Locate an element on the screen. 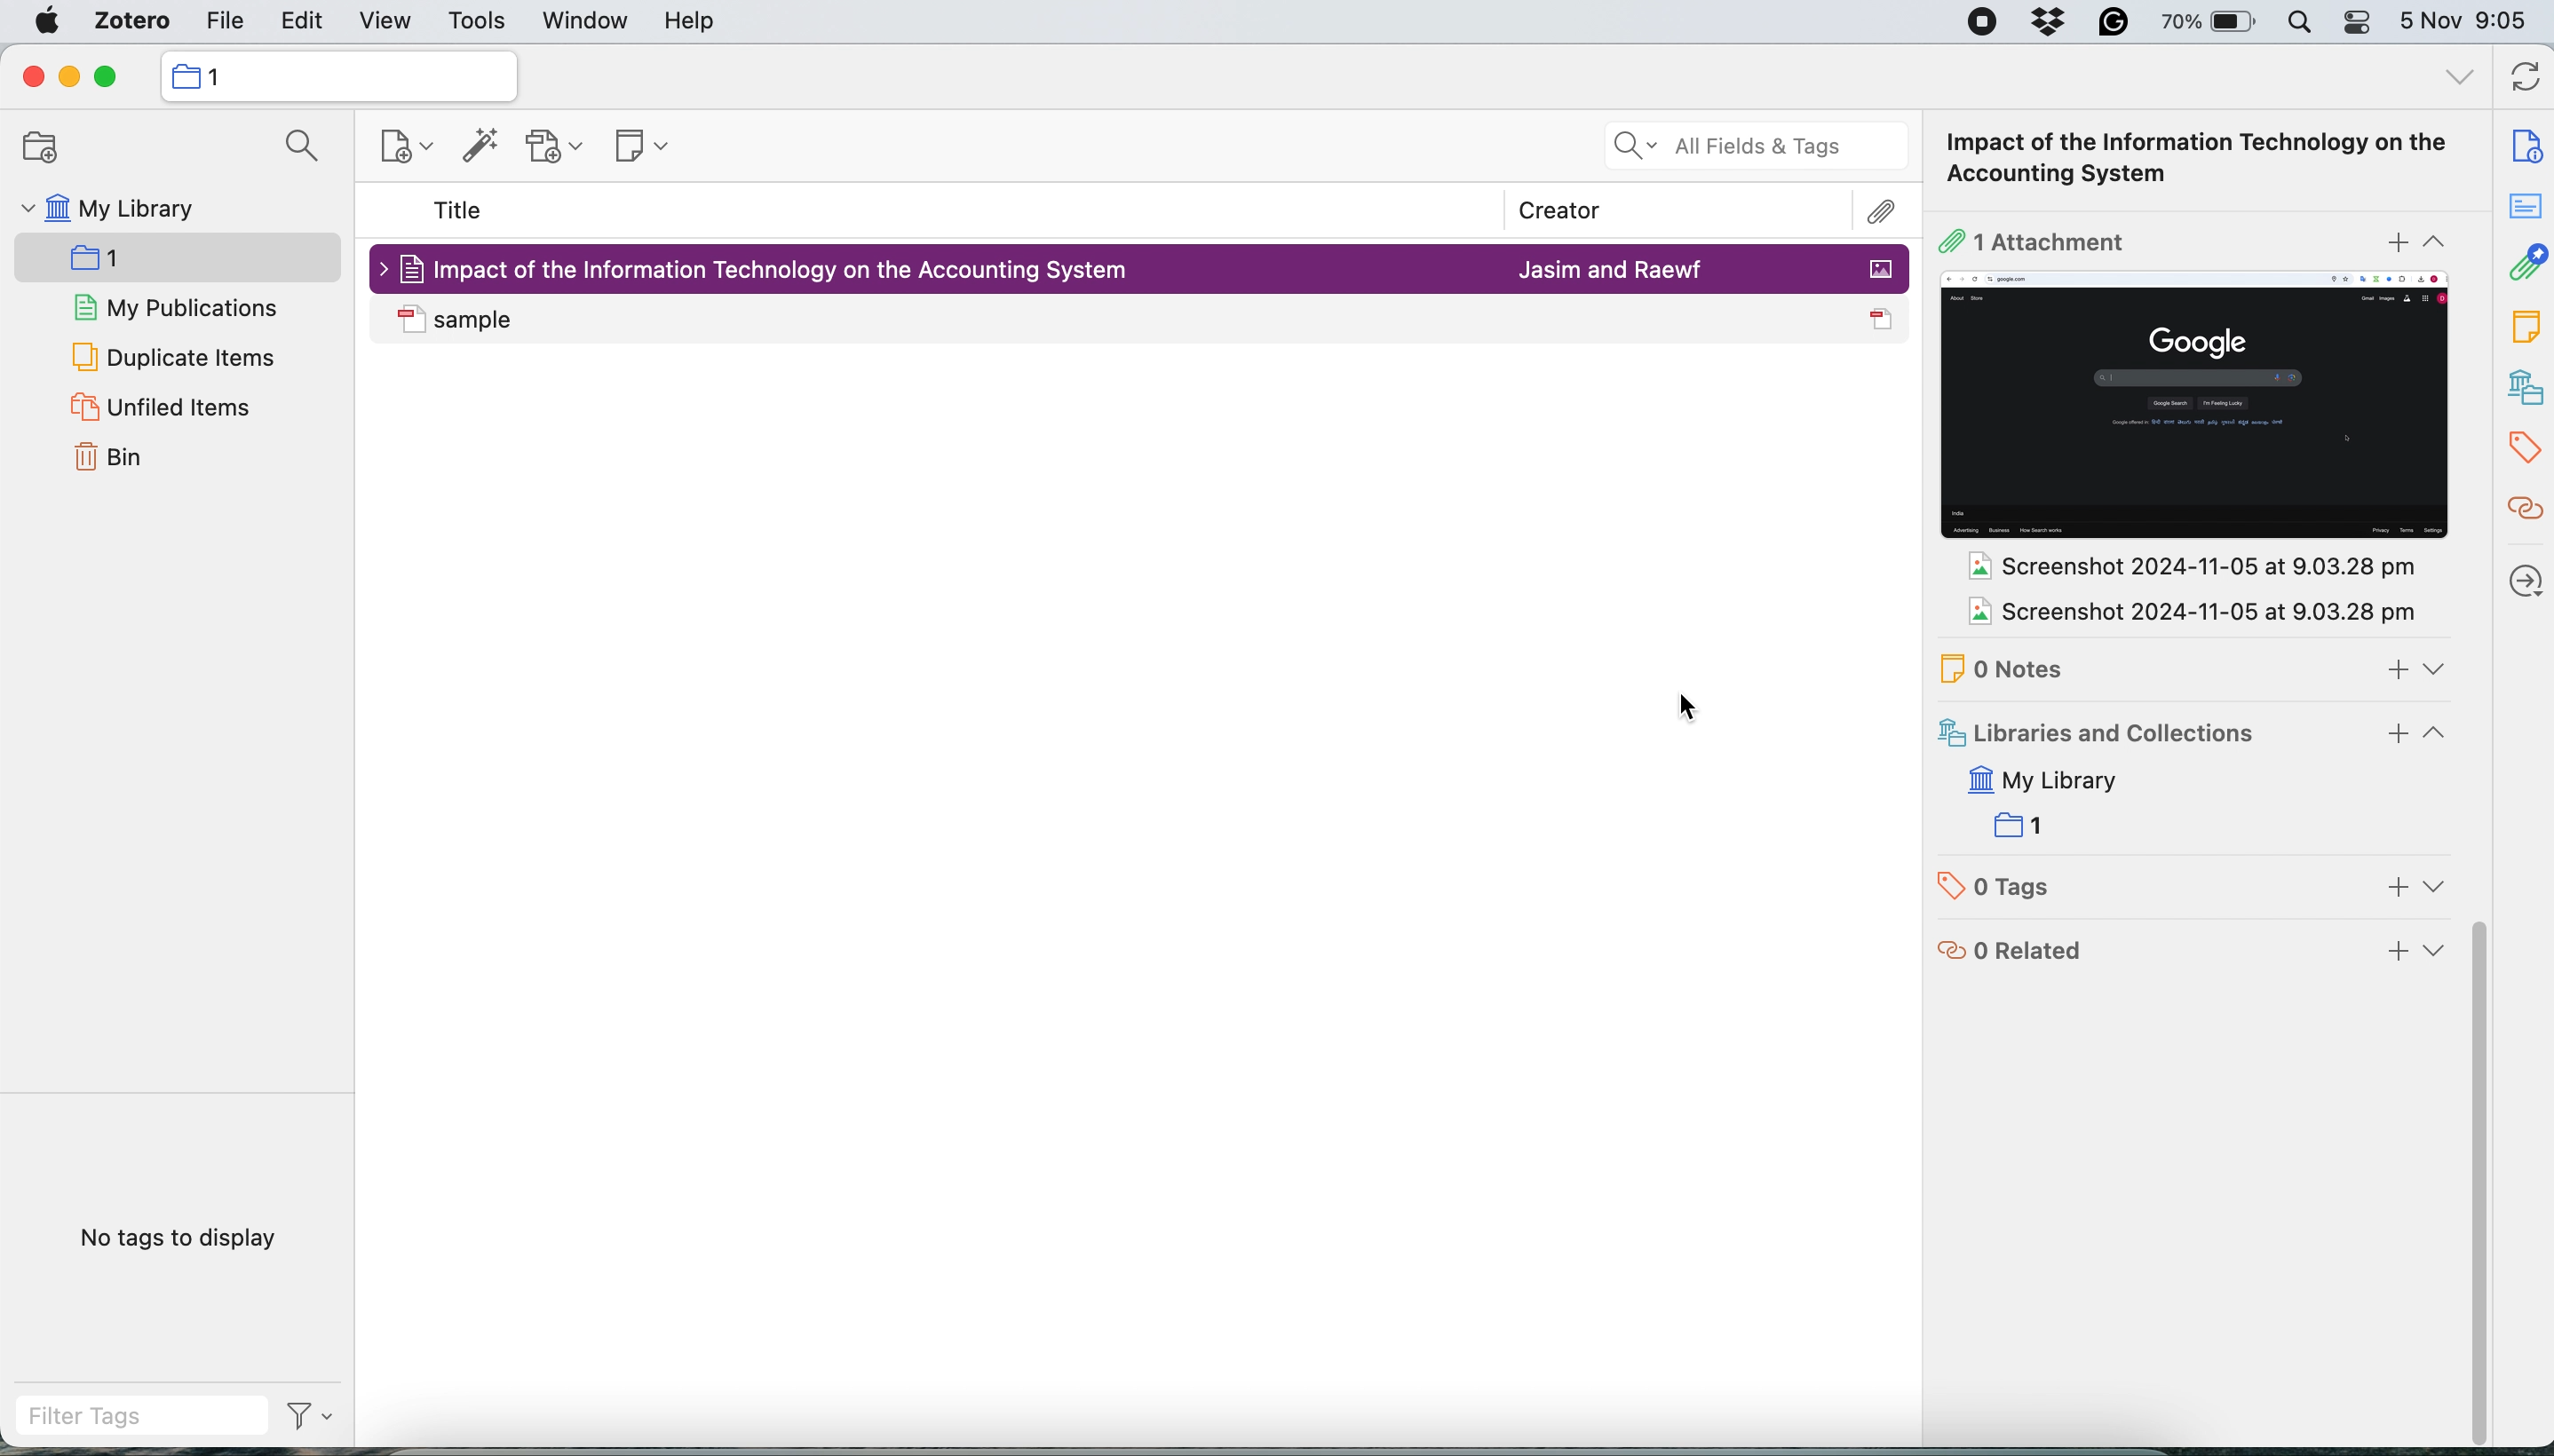  filter tags is located at coordinates (175, 1416).